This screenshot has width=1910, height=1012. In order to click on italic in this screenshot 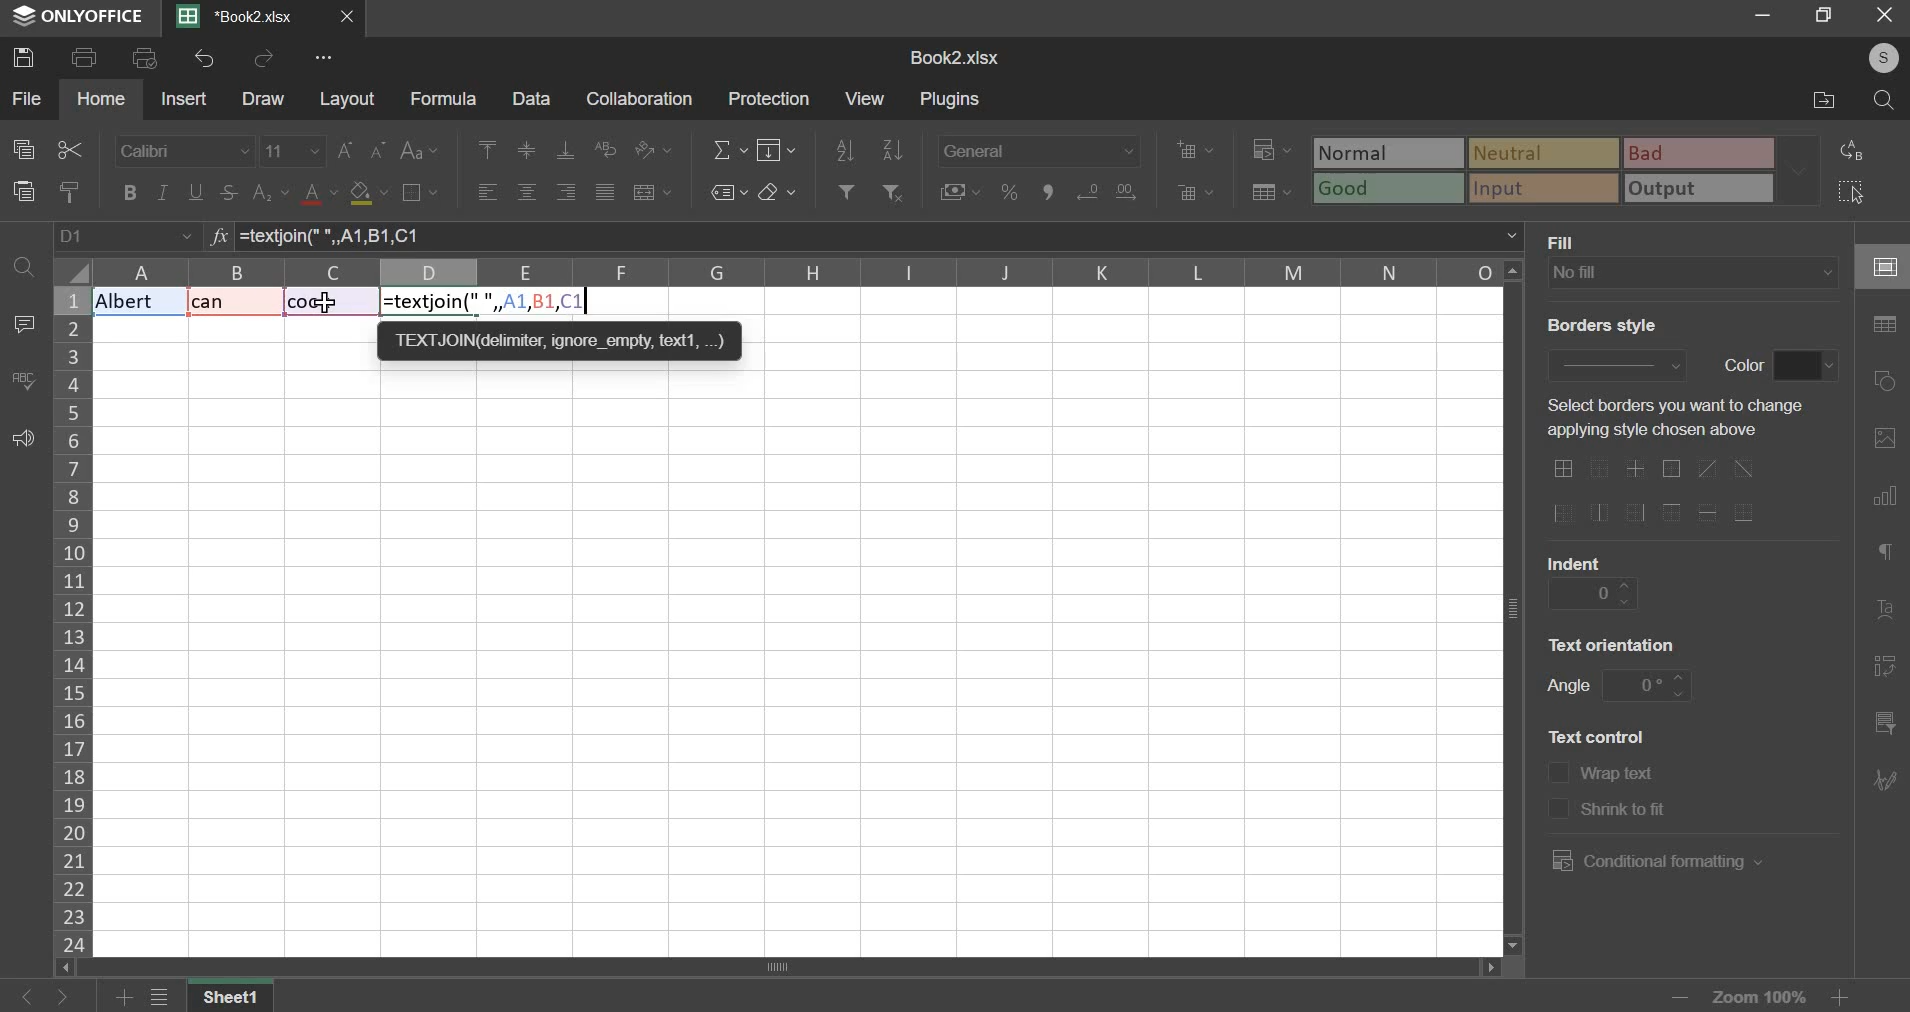, I will do `click(162, 192)`.